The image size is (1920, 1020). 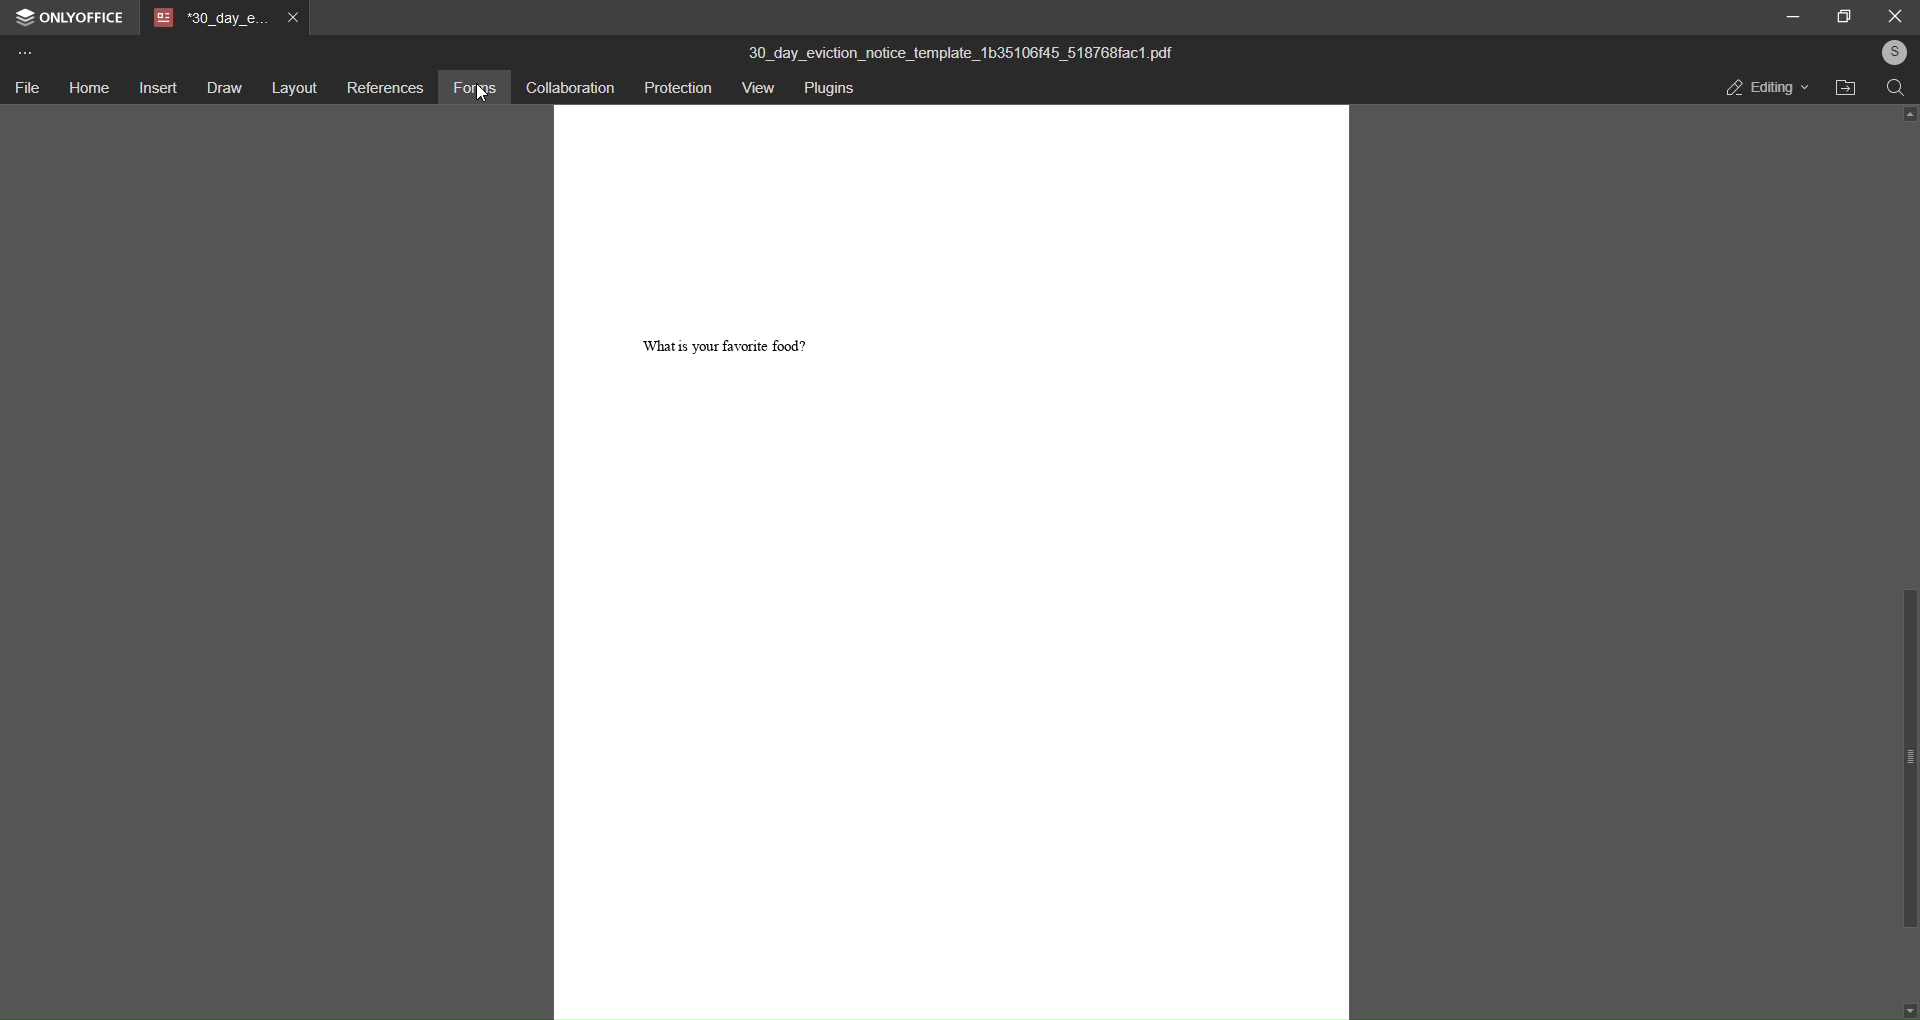 I want to click on close tab, so click(x=292, y=20).